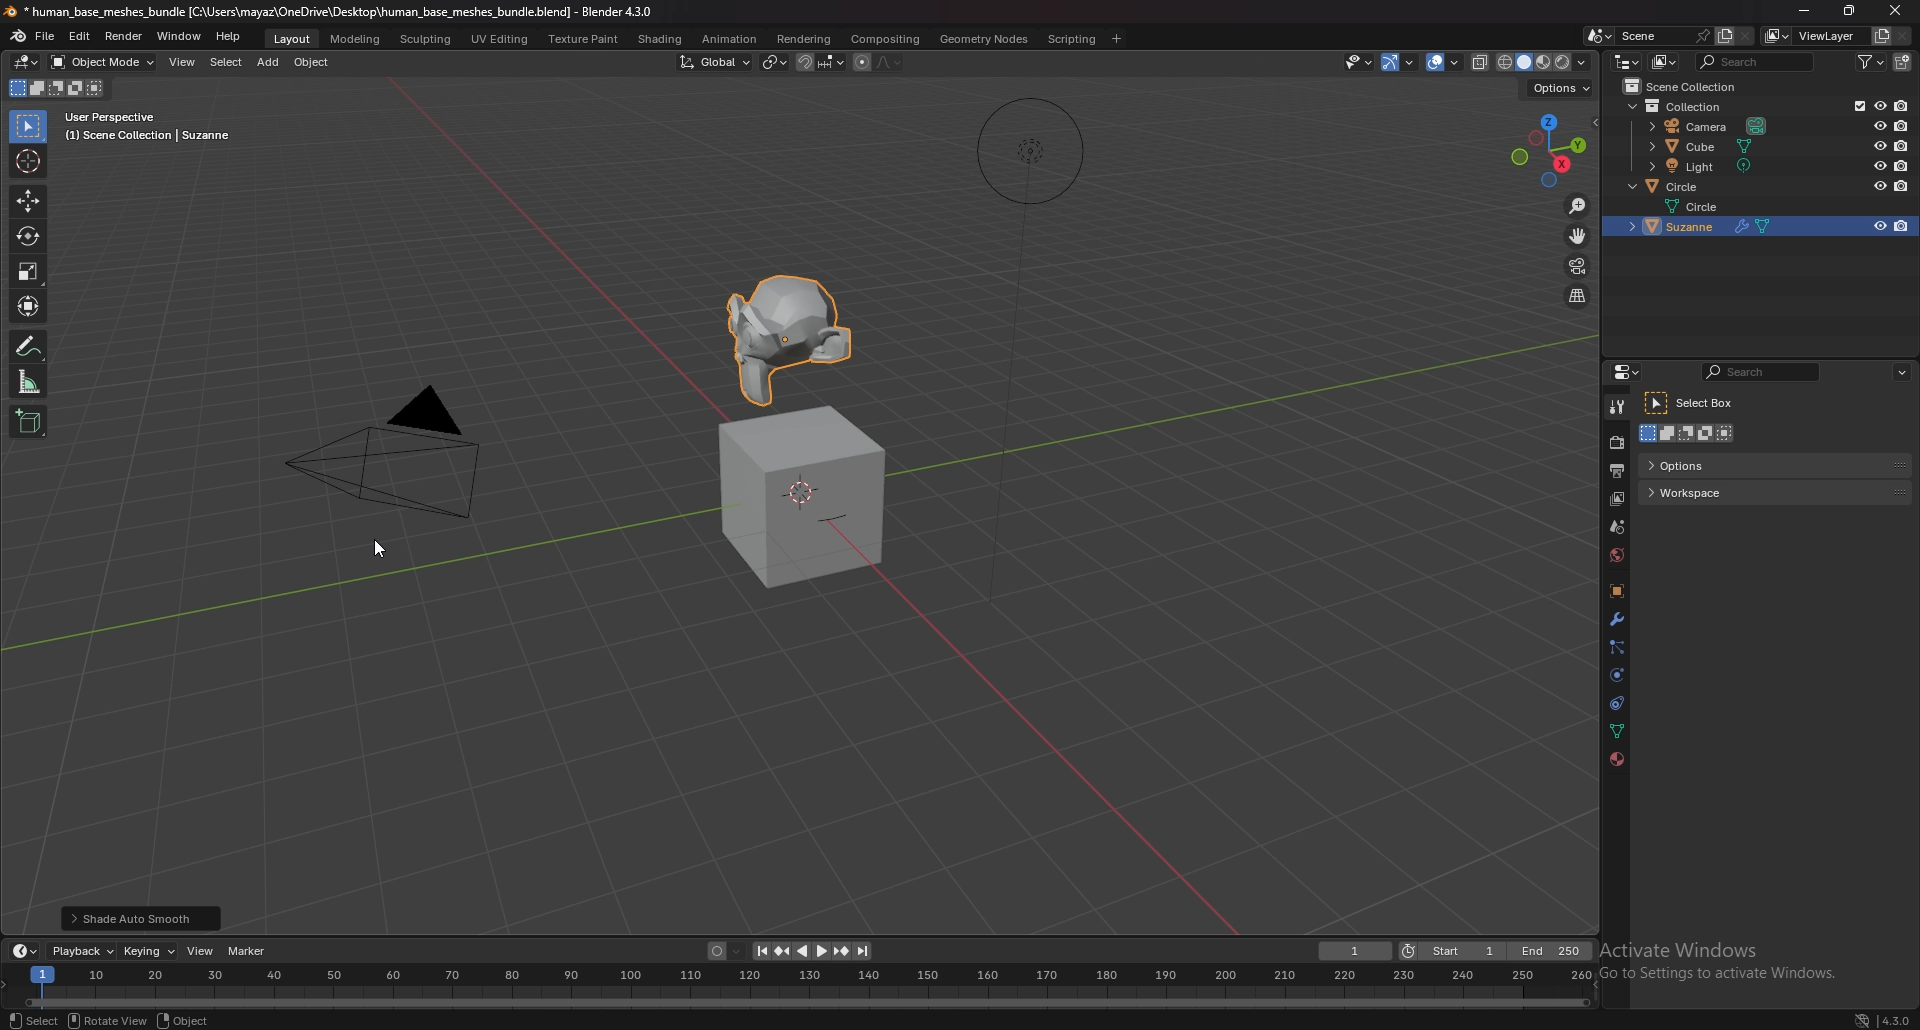  I want to click on selectibility and visibility, so click(1360, 61).